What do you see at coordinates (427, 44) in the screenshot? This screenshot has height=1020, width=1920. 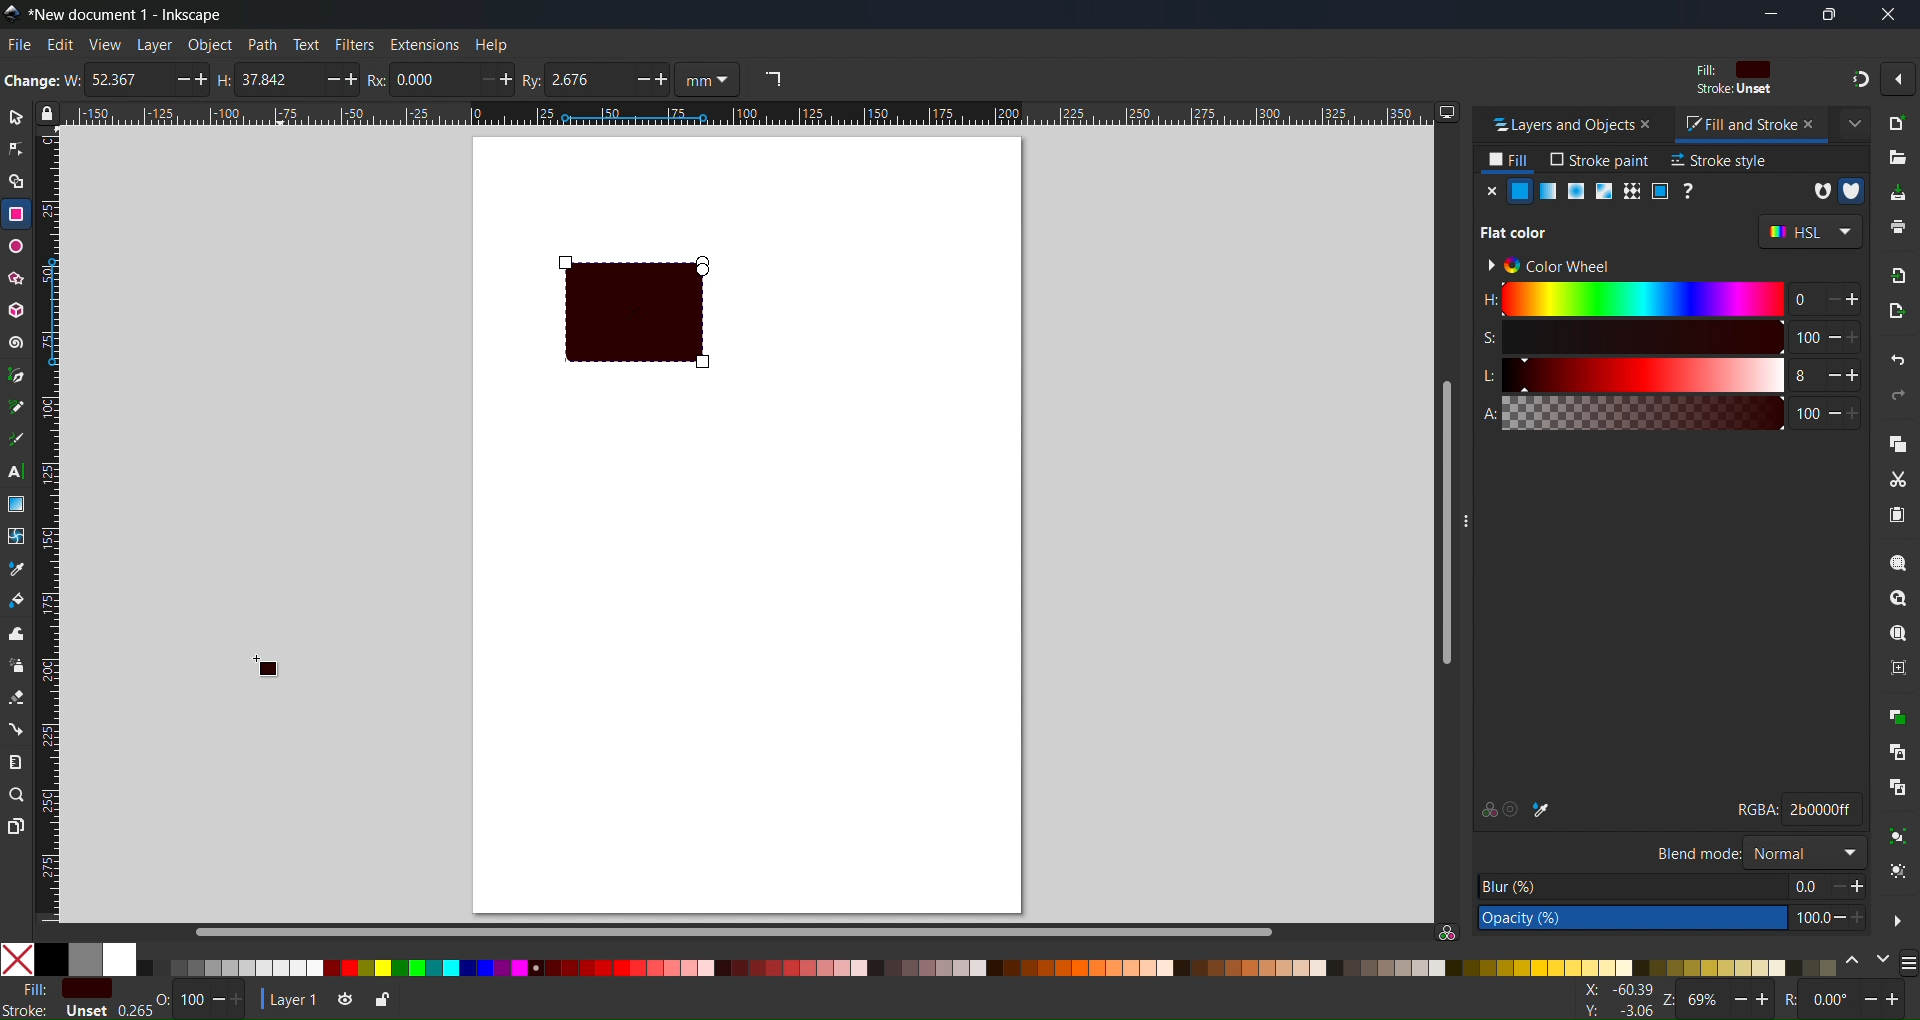 I see `Extensions` at bounding box center [427, 44].